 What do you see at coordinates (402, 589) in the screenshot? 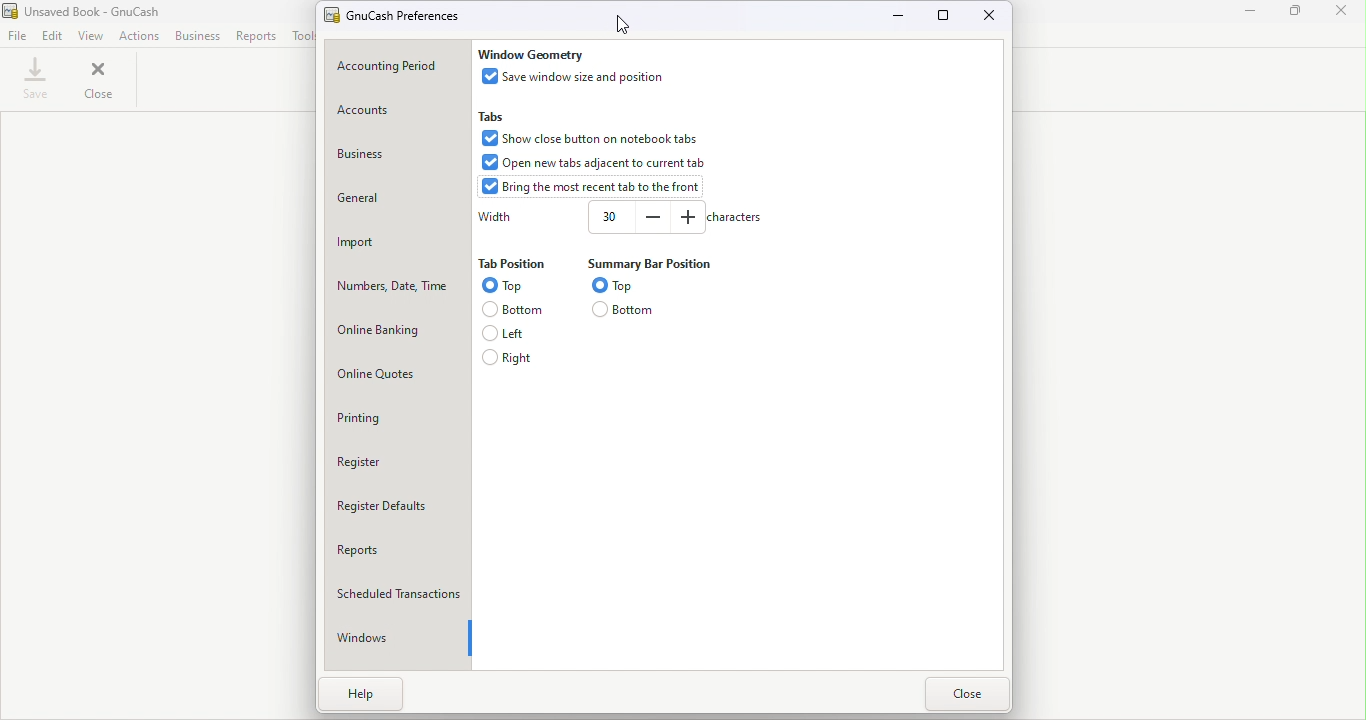
I see `Scheduled transcations` at bounding box center [402, 589].